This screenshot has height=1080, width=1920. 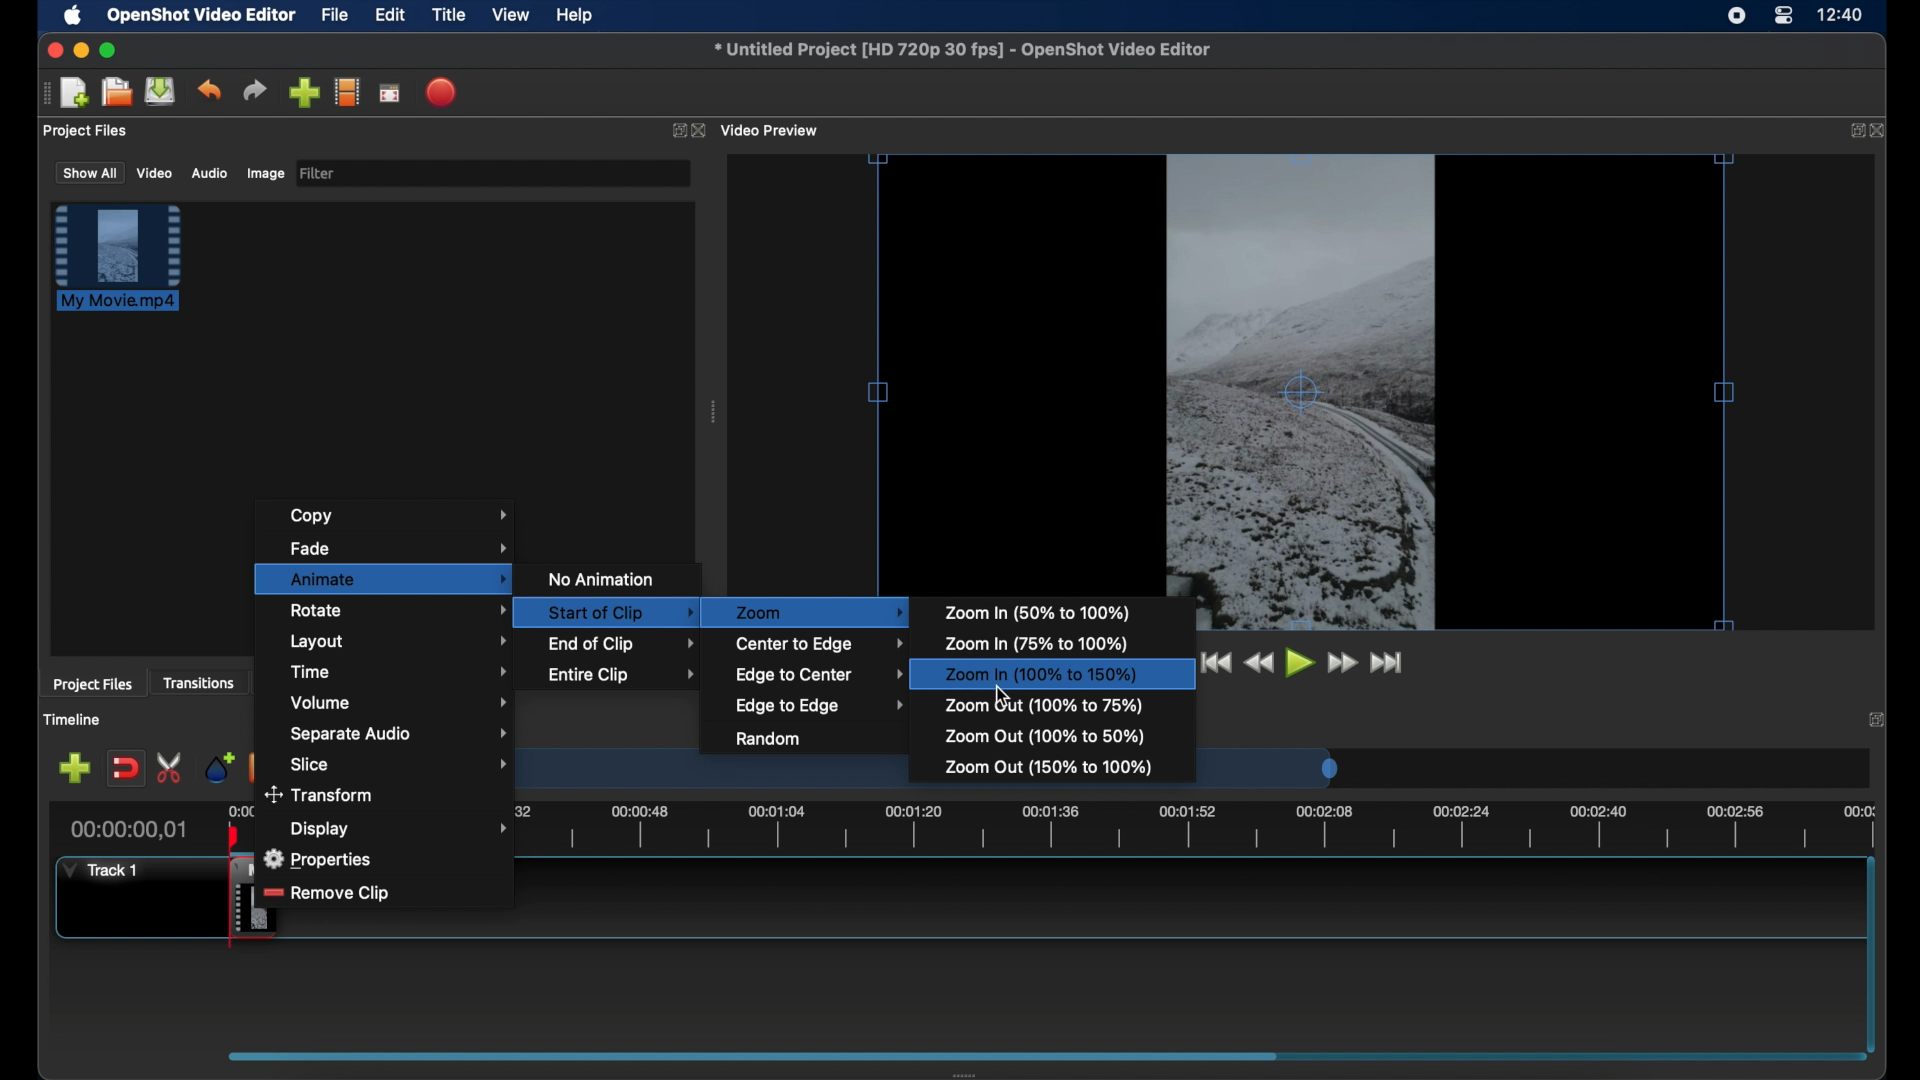 What do you see at coordinates (382, 578) in the screenshot?
I see `animate menu highlighted` at bounding box center [382, 578].